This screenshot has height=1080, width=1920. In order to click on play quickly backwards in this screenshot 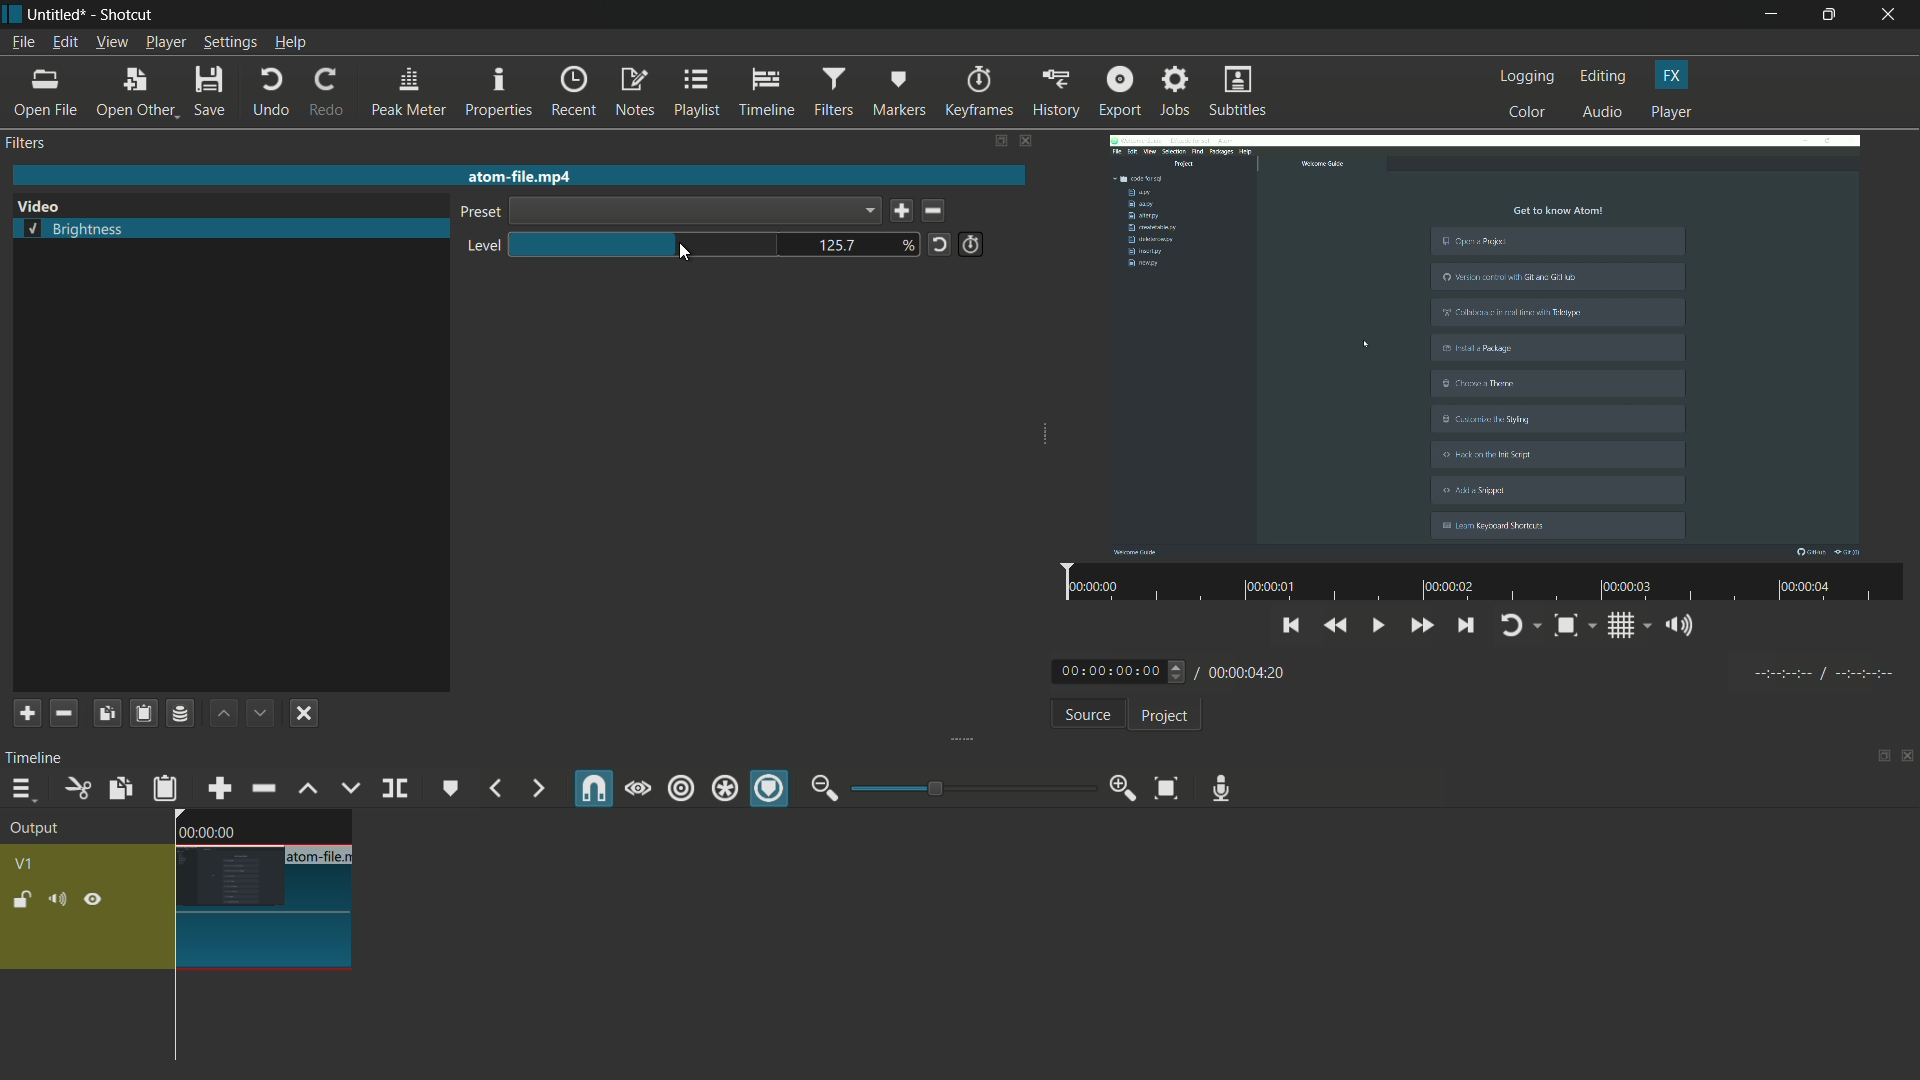, I will do `click(1337, 626)`.